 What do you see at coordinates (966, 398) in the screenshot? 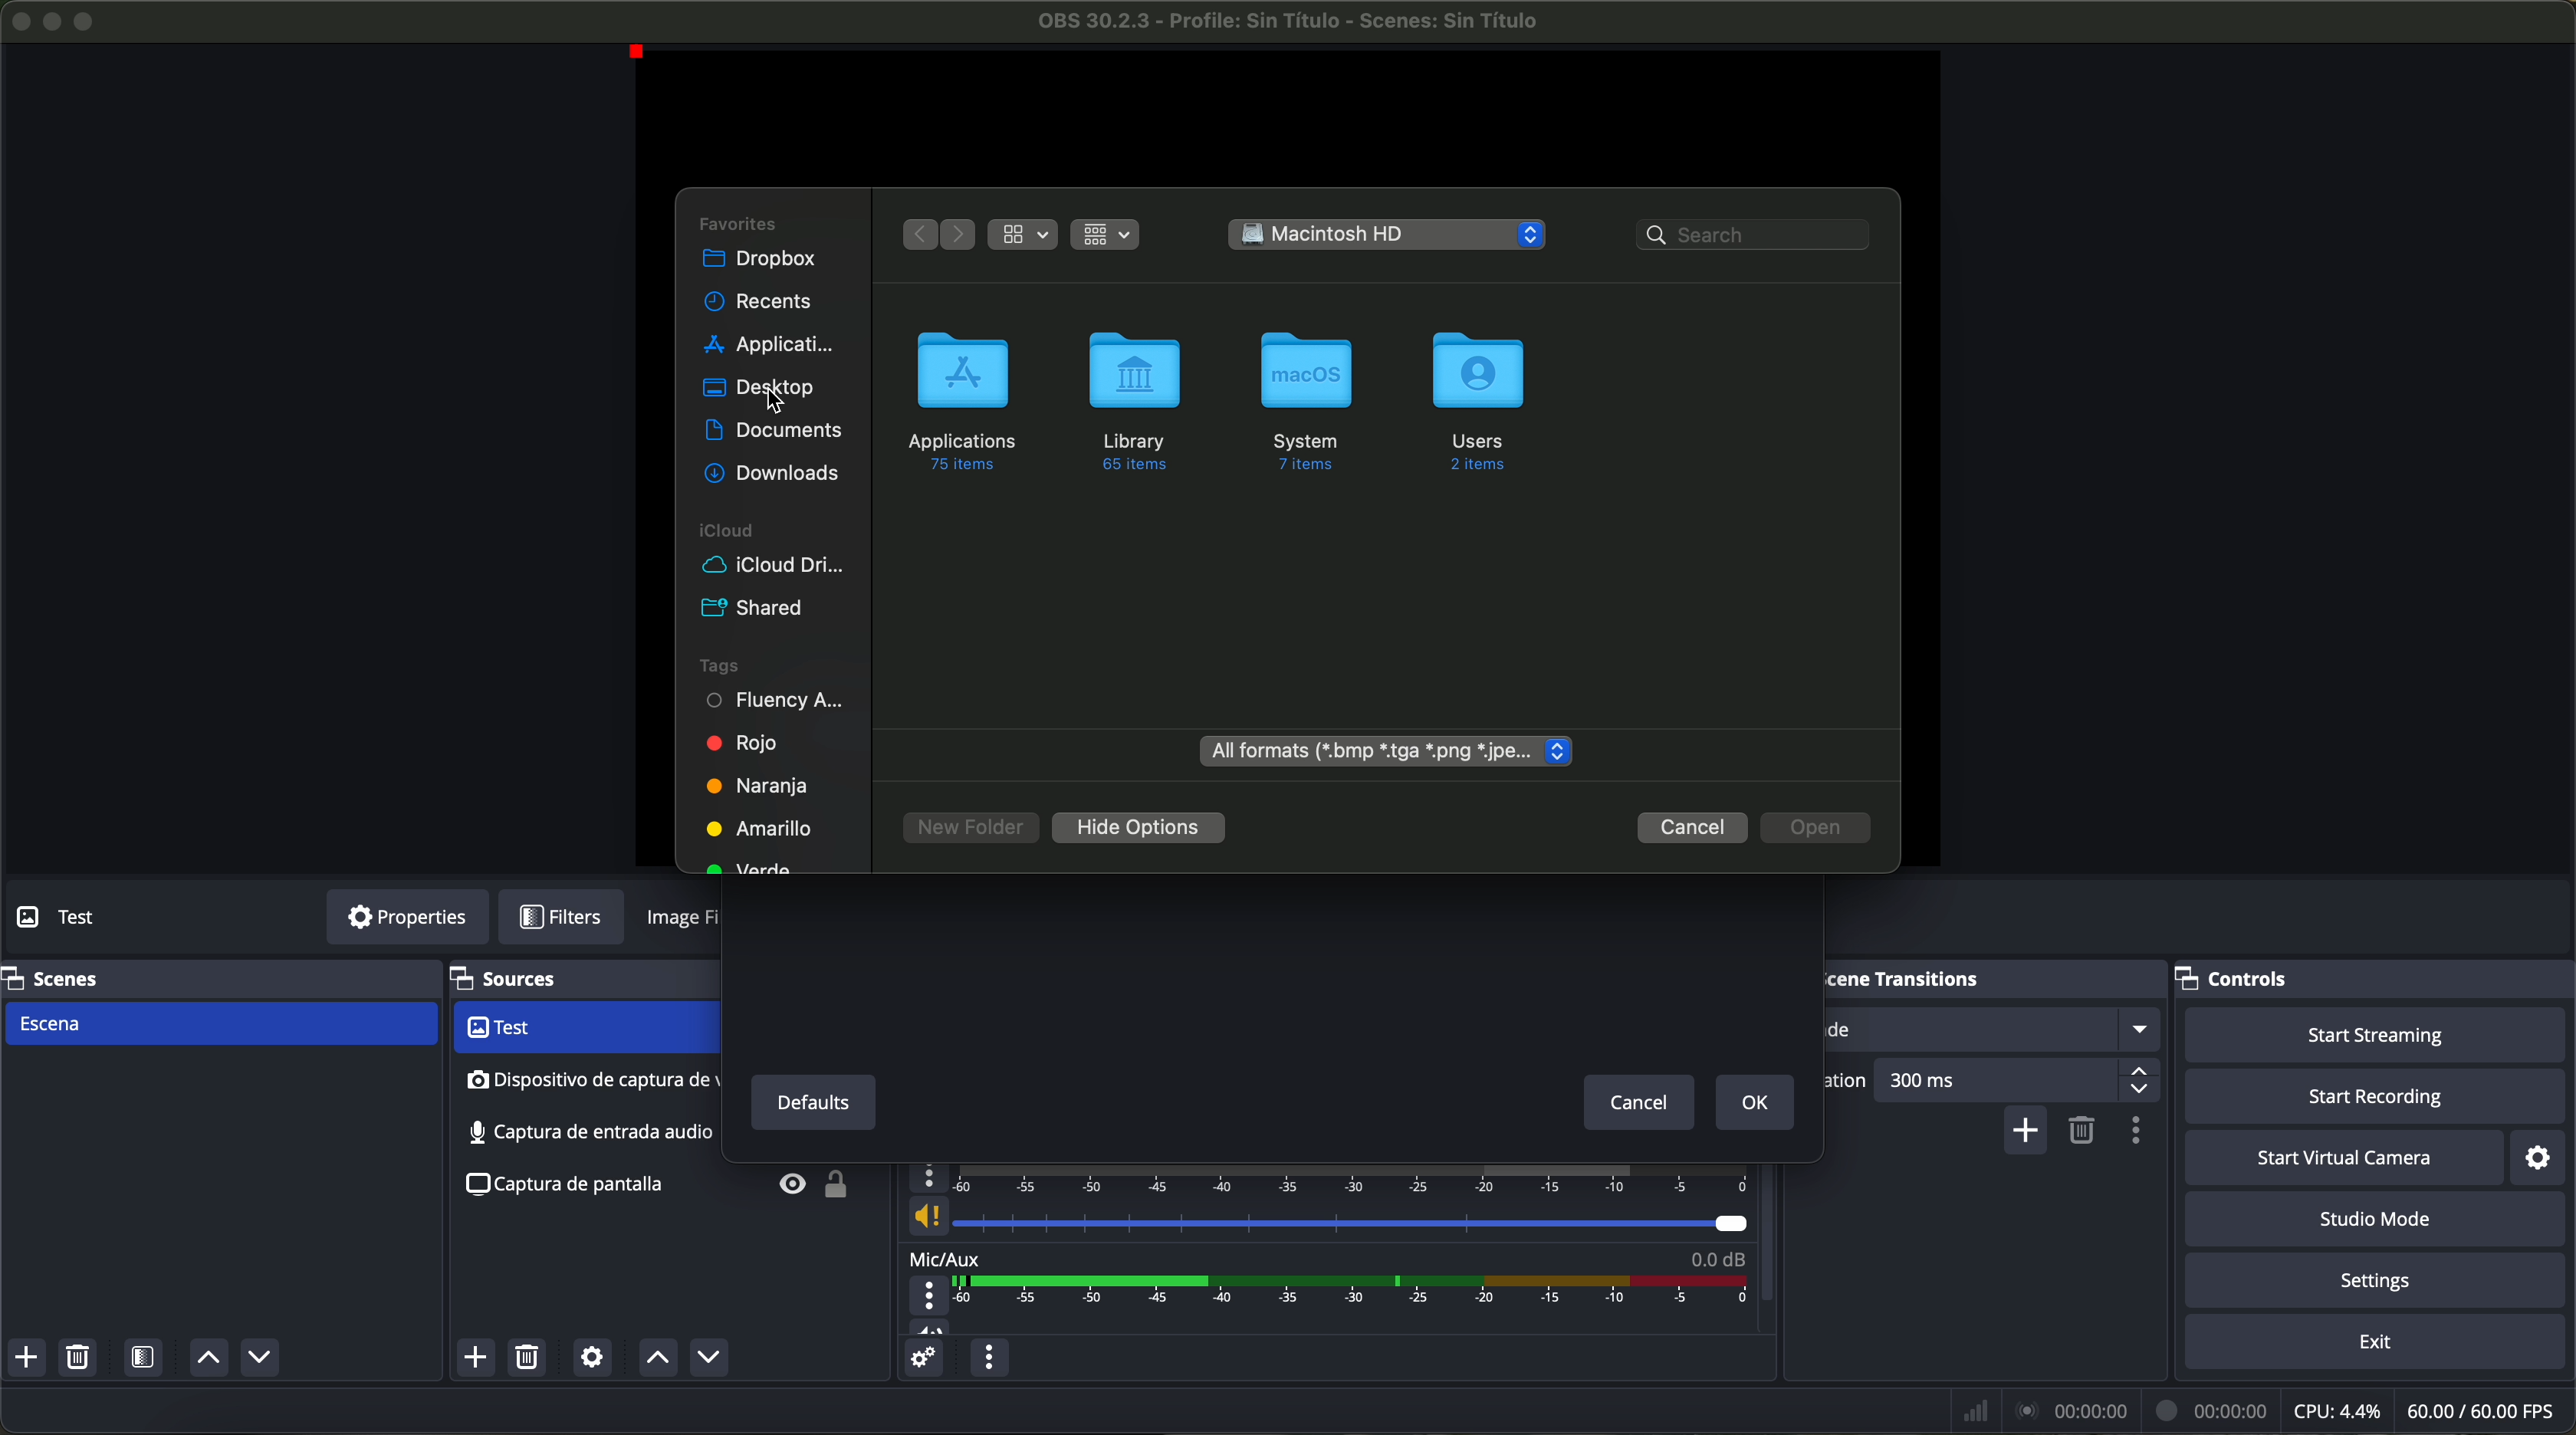
I see `applications folder` at bounding box center [966, 398].